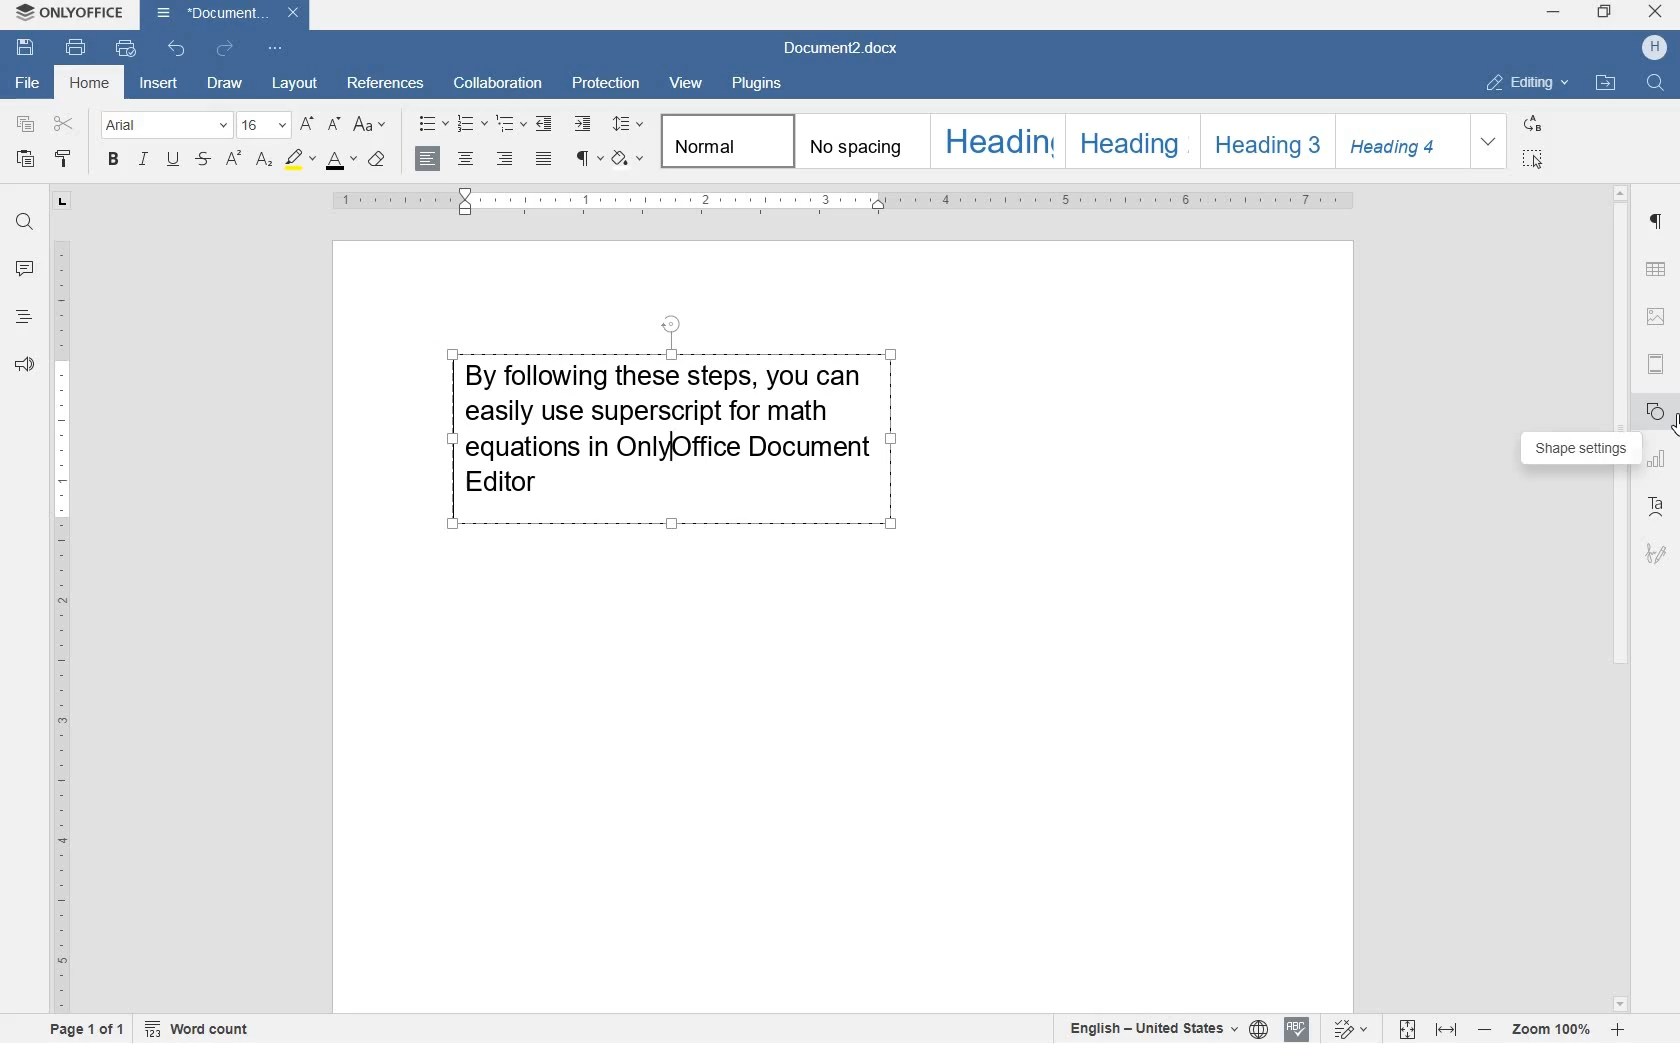  What do you see at coordinates (1553, 10) in the screenshot?
I see `minimize` at bounding box center [1553, 10].